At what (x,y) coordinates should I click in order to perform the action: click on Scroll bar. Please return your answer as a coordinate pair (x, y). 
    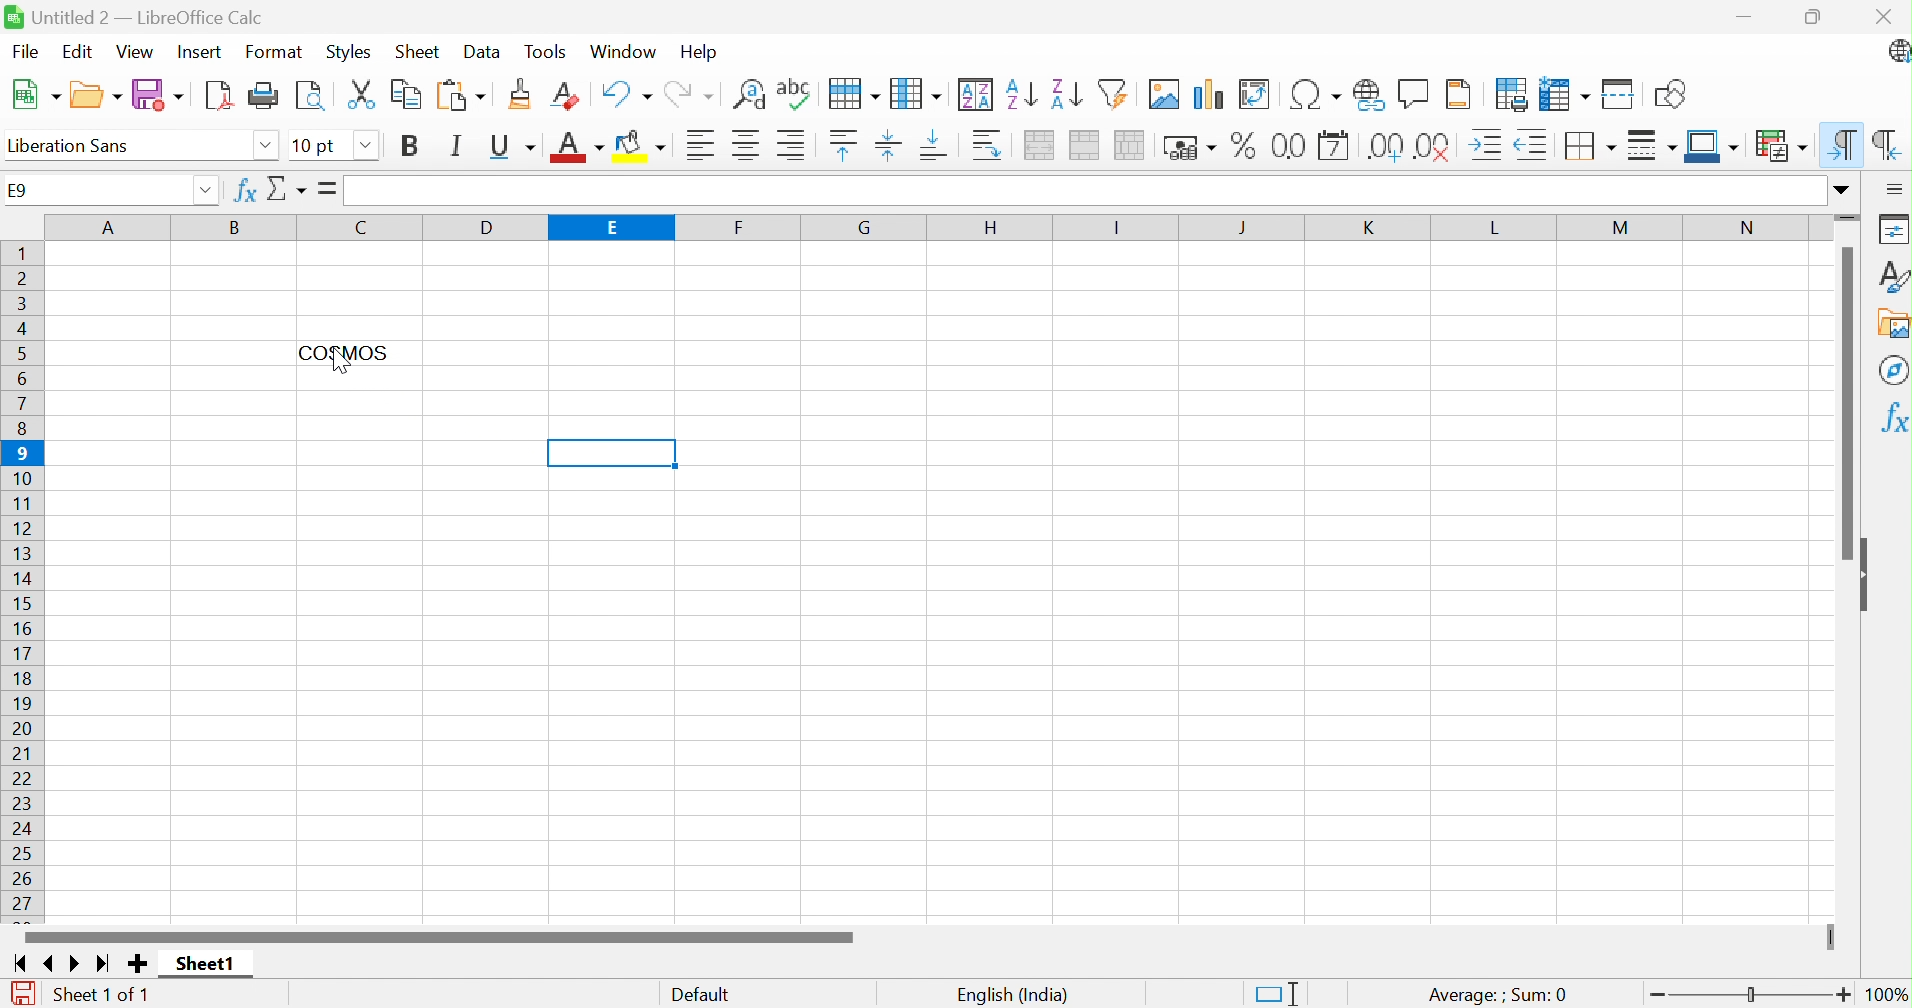
    Looking at the image, I should click on (1848, 402).